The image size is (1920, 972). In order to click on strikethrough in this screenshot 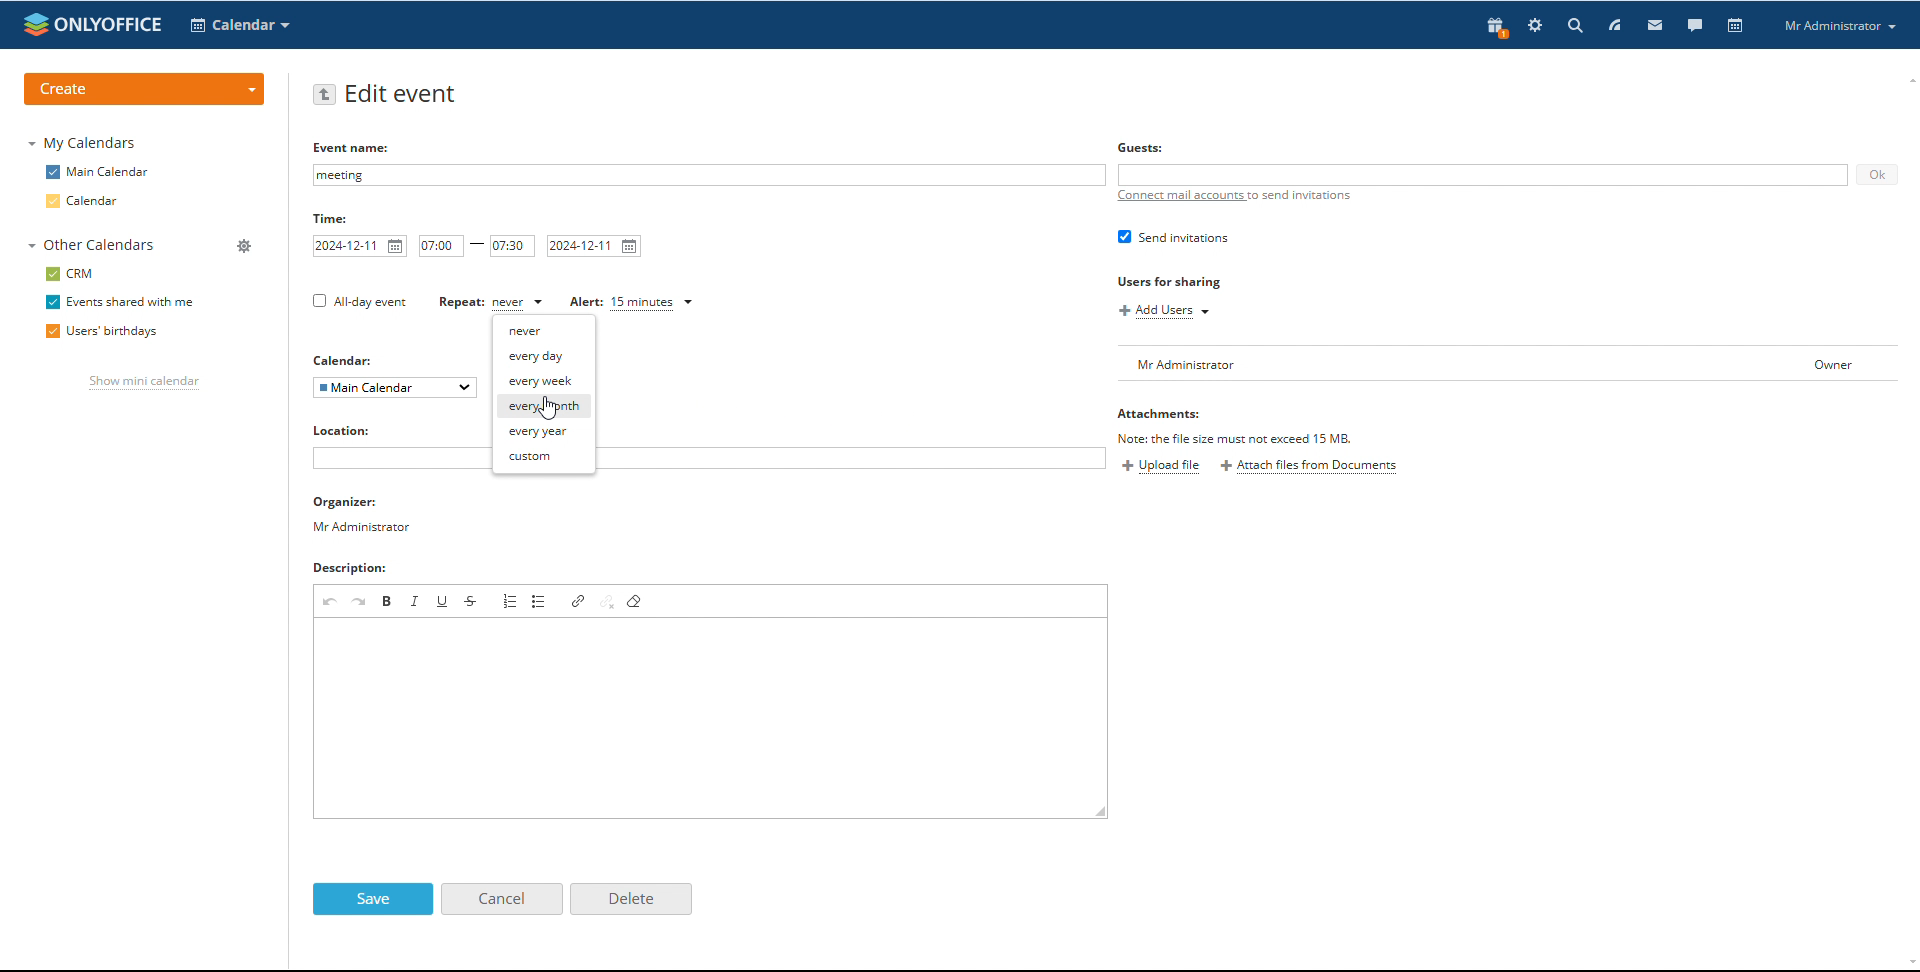, I will do `click(472, 601)`.